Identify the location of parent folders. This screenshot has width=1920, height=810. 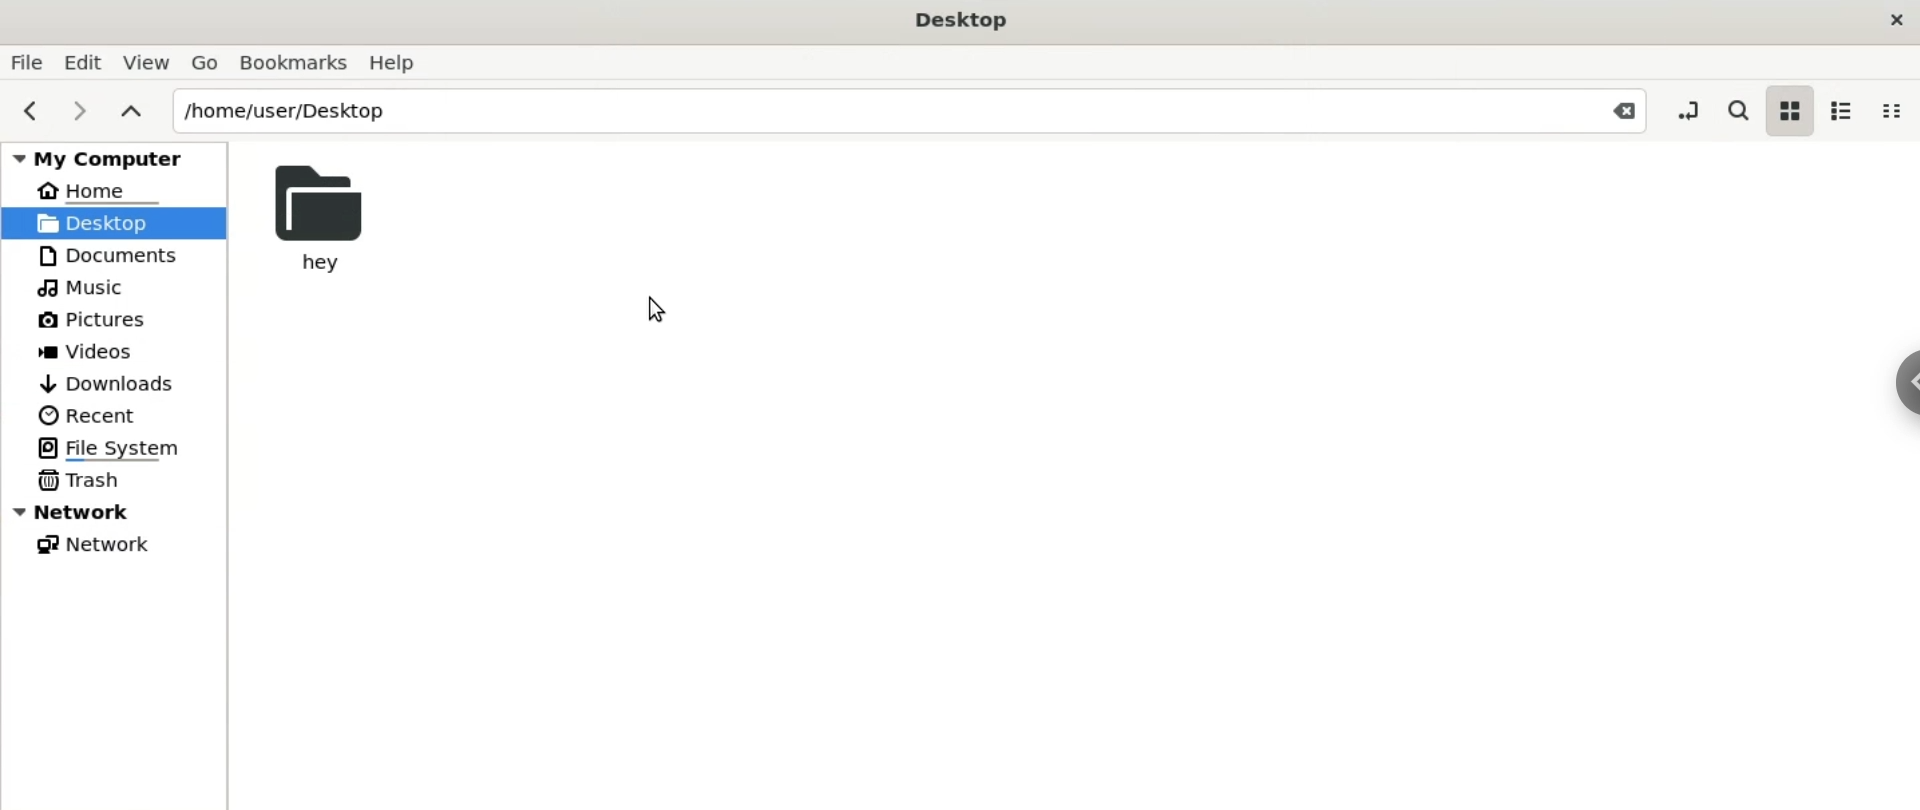
(139, 111).